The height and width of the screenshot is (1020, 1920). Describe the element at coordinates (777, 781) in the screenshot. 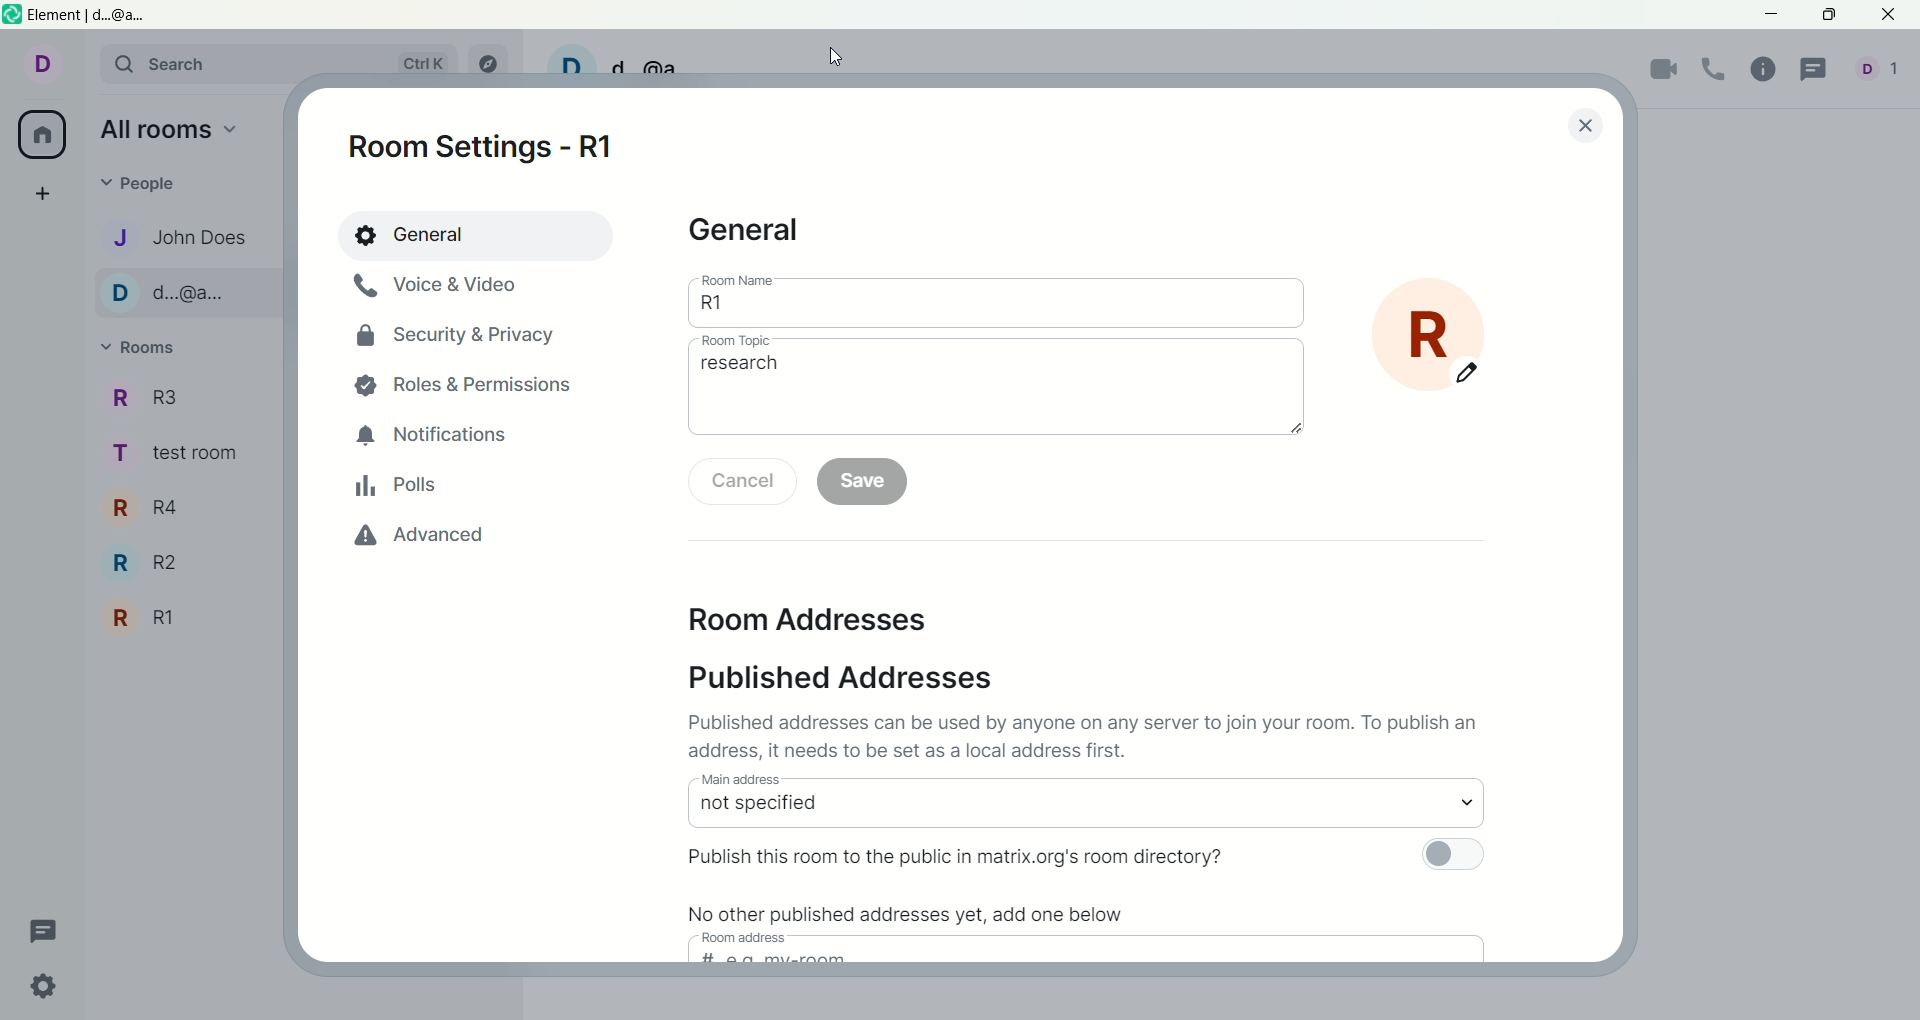

I see `main address` at that location.